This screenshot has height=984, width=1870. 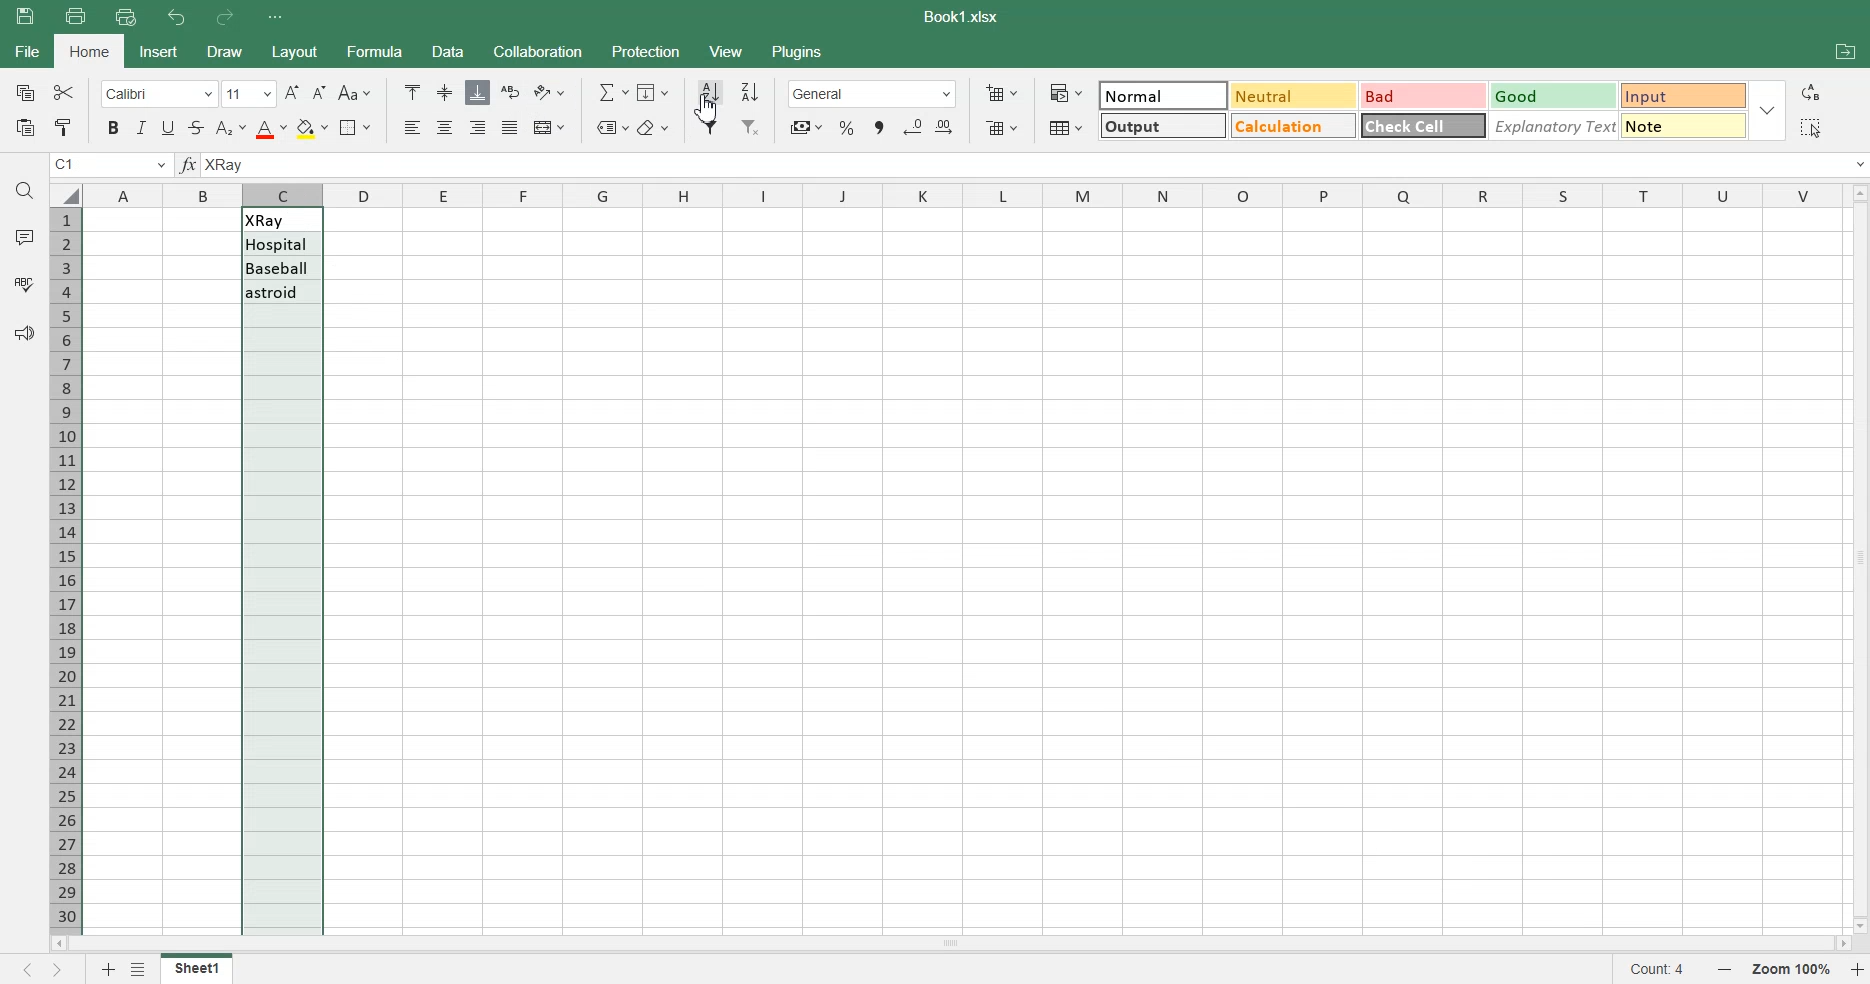 I want to click on Calibri (Change Font), so click(x=154, y=92).